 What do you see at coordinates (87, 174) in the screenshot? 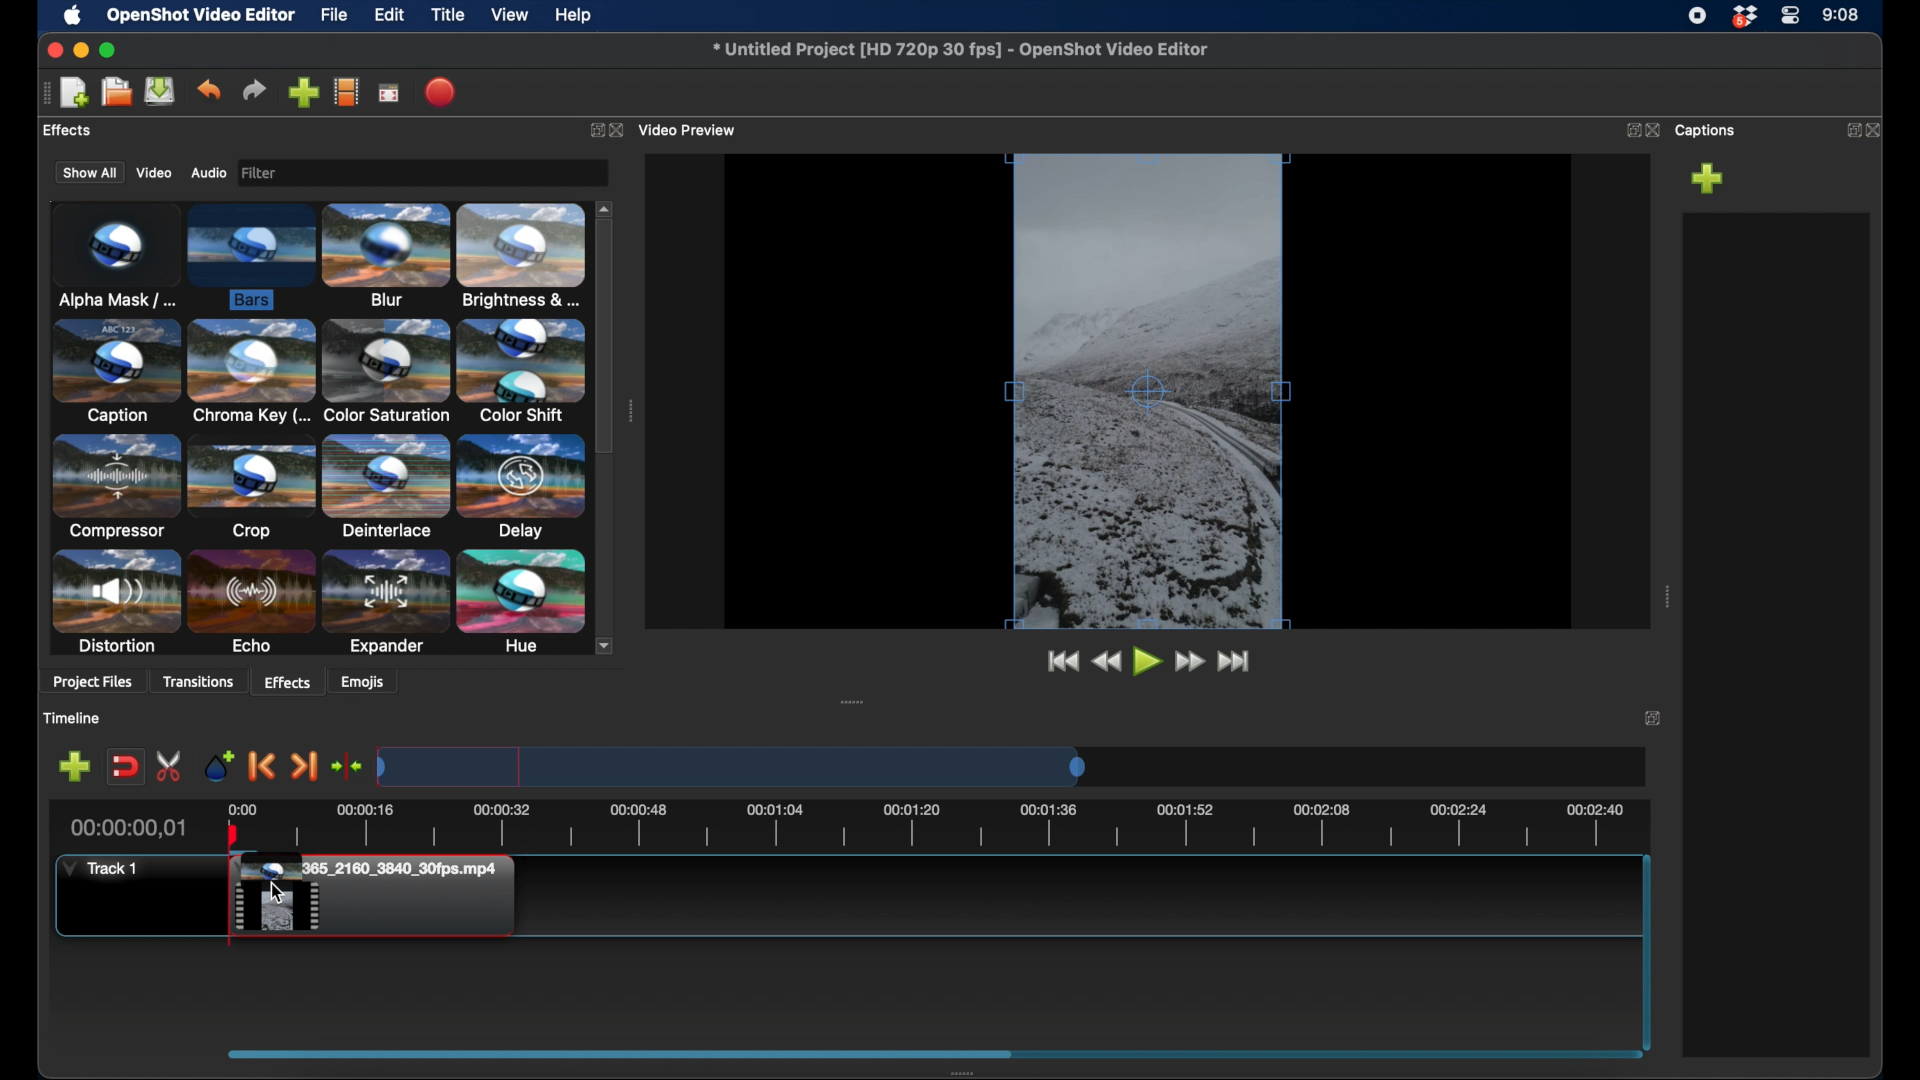
I see `show all` at bounding box center [87, 174].